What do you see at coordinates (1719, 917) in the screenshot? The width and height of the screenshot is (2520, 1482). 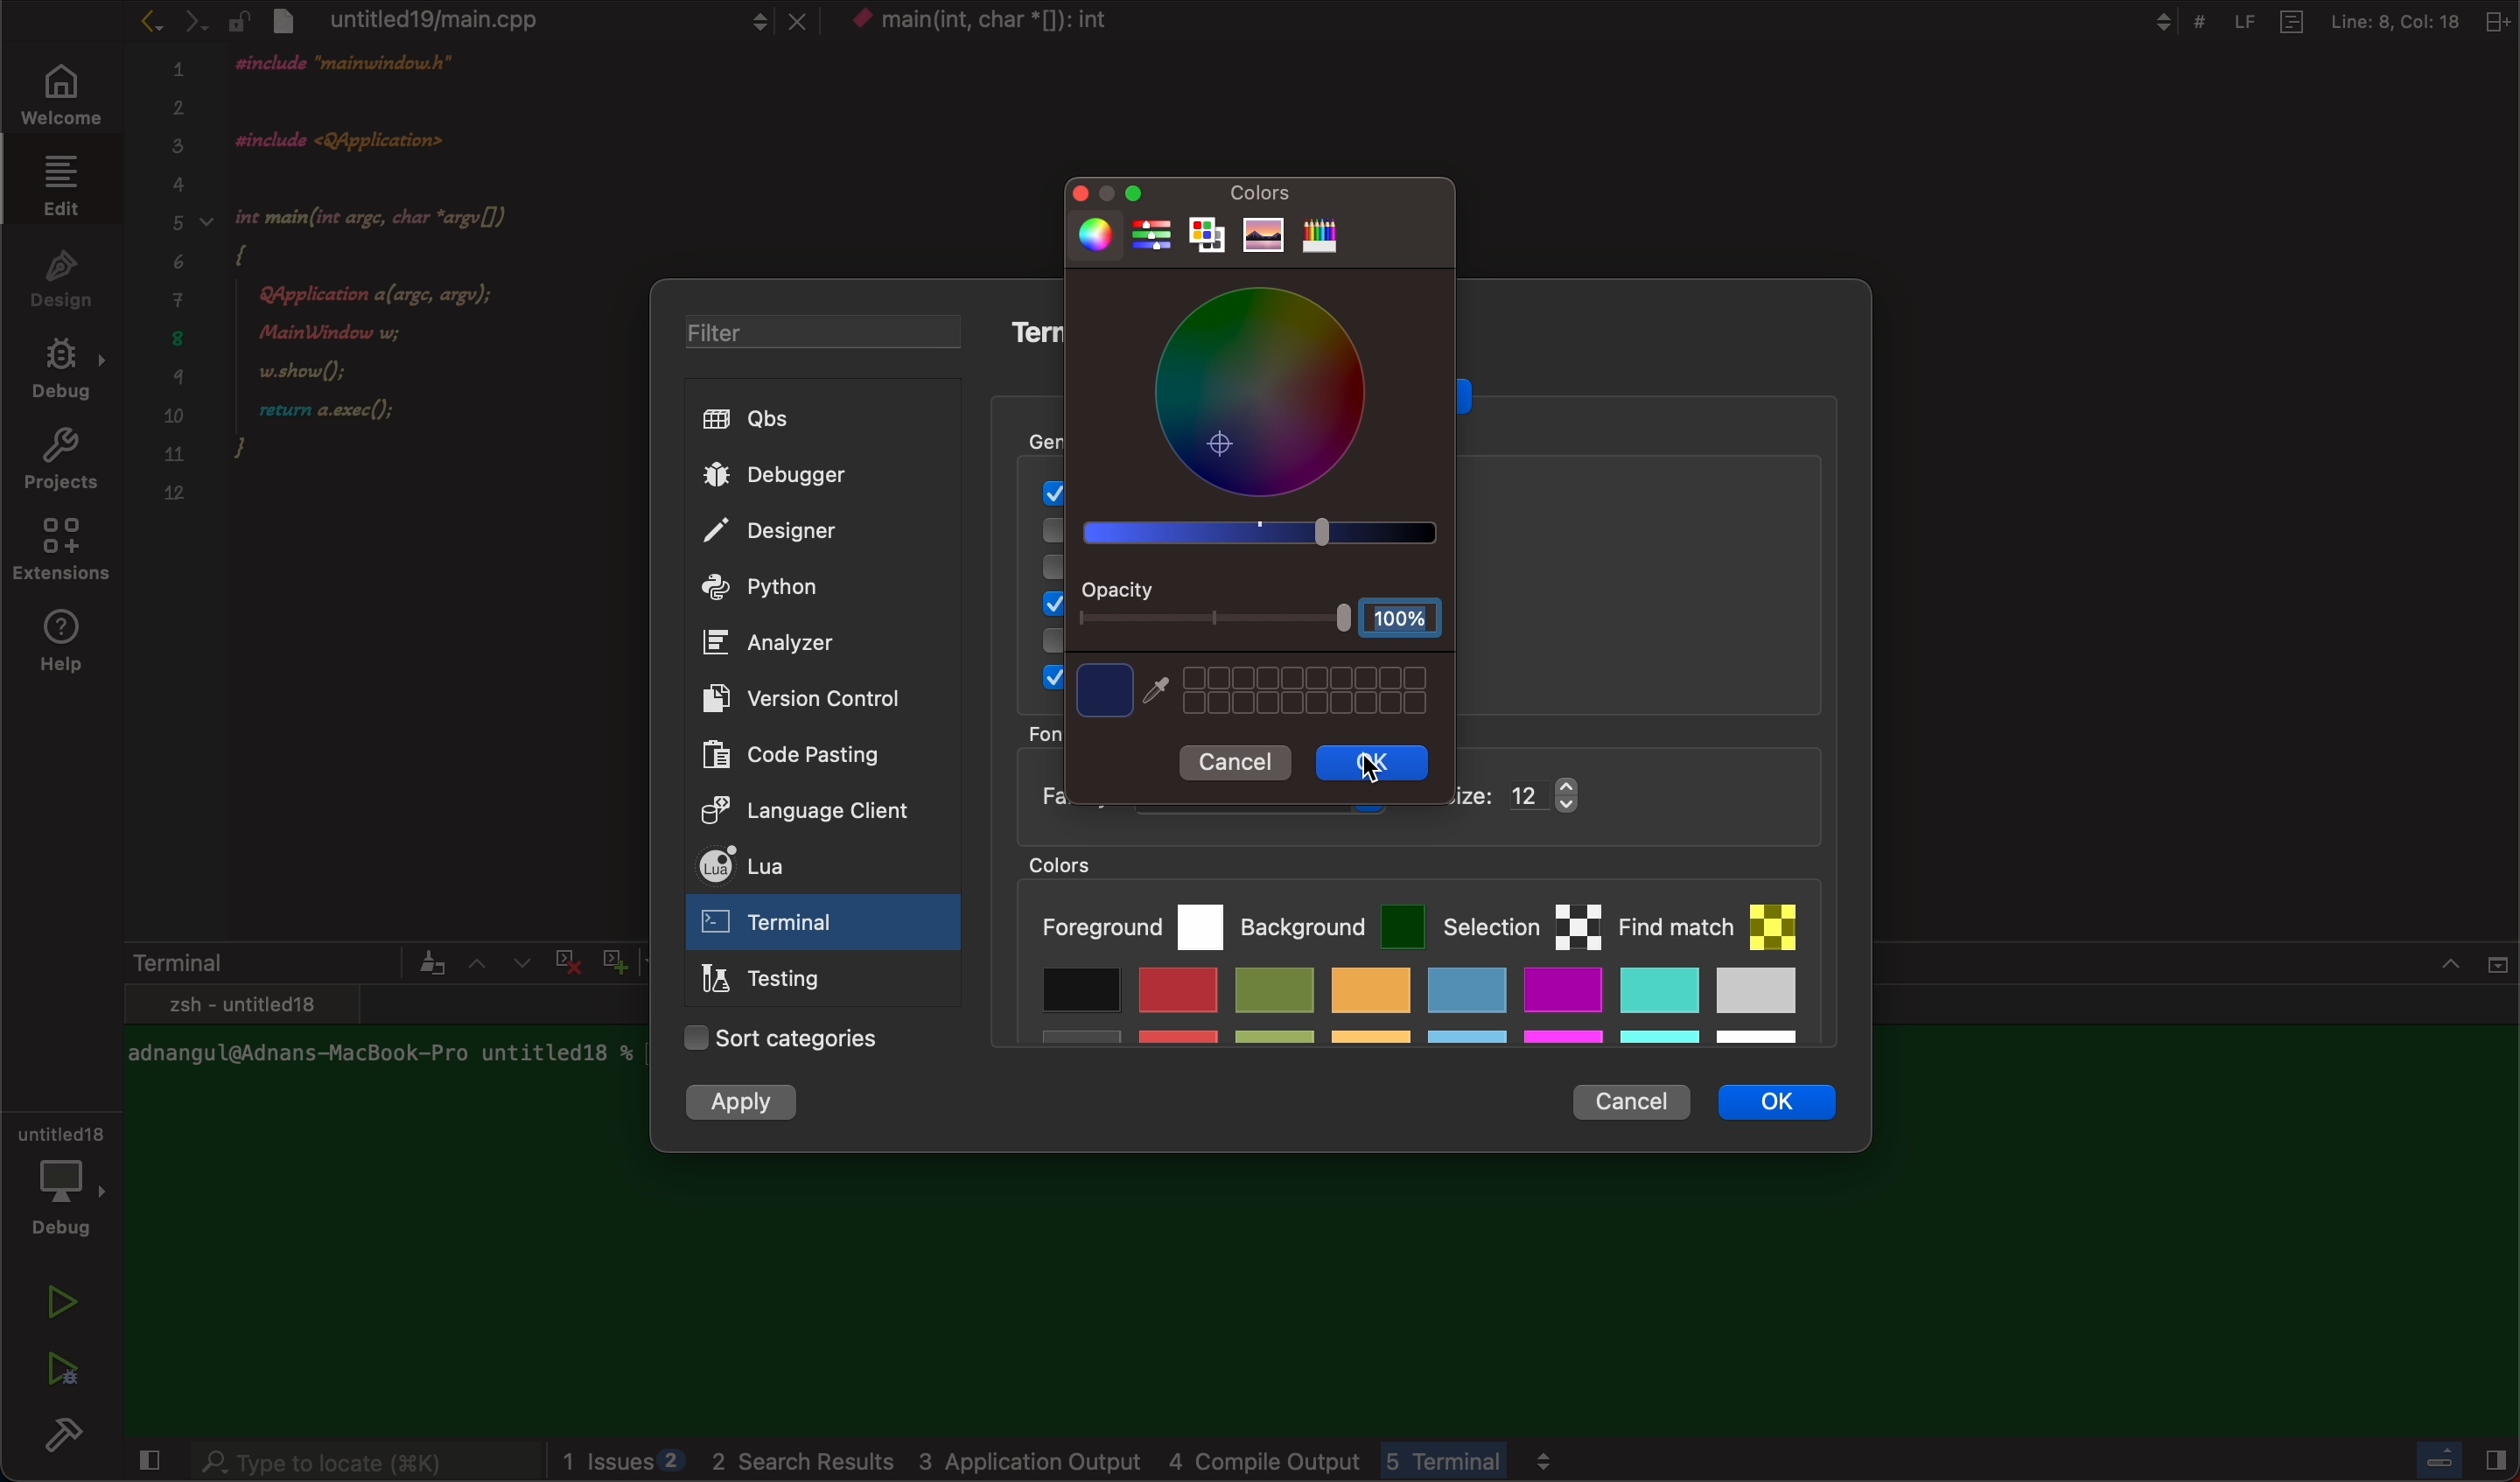 I see `find match` at bounding box center [1719, 917].